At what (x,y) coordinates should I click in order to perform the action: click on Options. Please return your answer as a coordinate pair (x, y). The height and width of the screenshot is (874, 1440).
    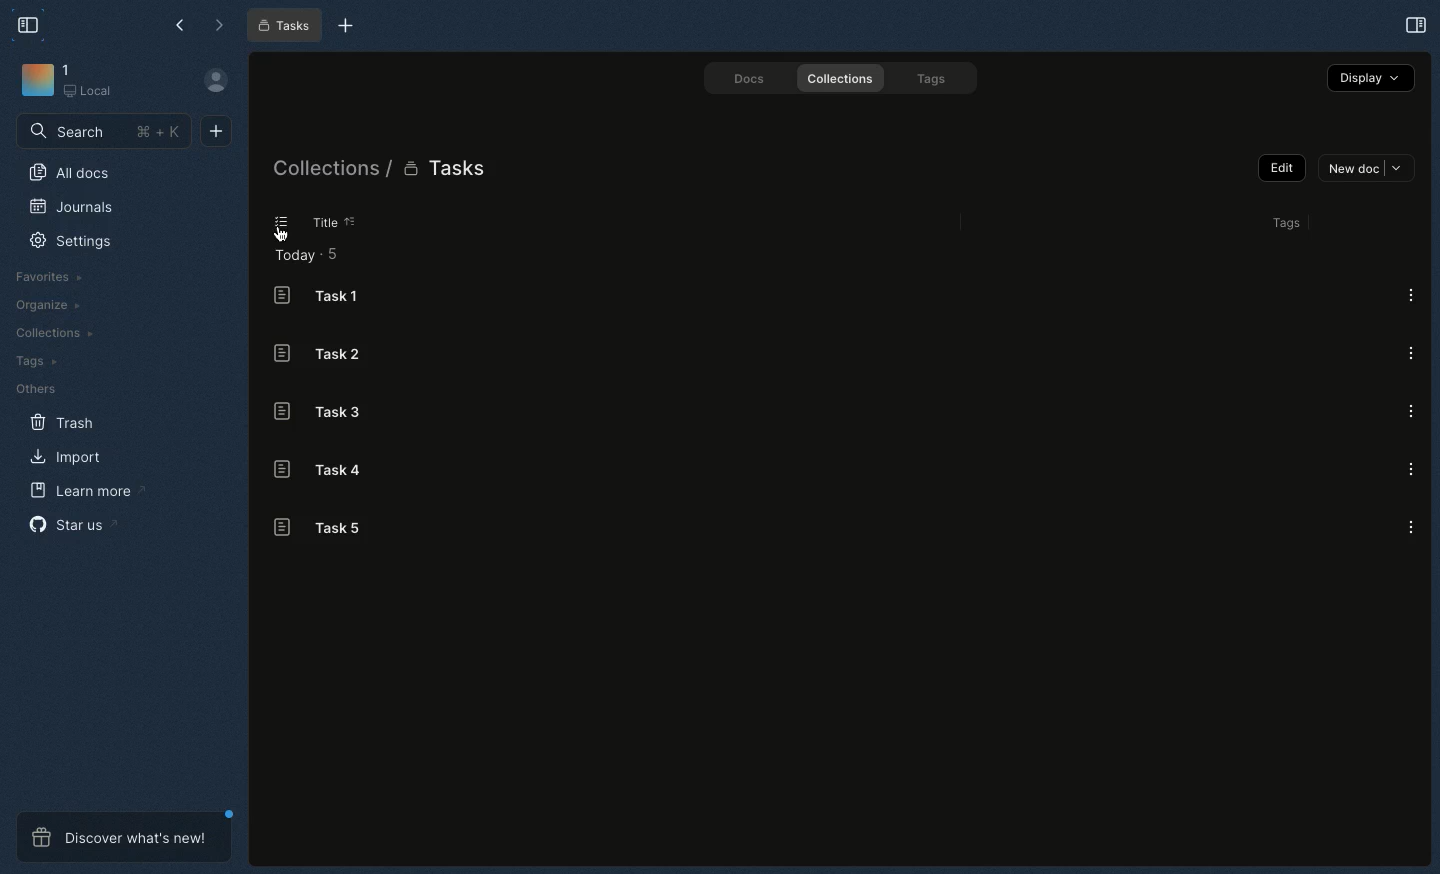
    Looking at the image, I should click on (1409, 525).